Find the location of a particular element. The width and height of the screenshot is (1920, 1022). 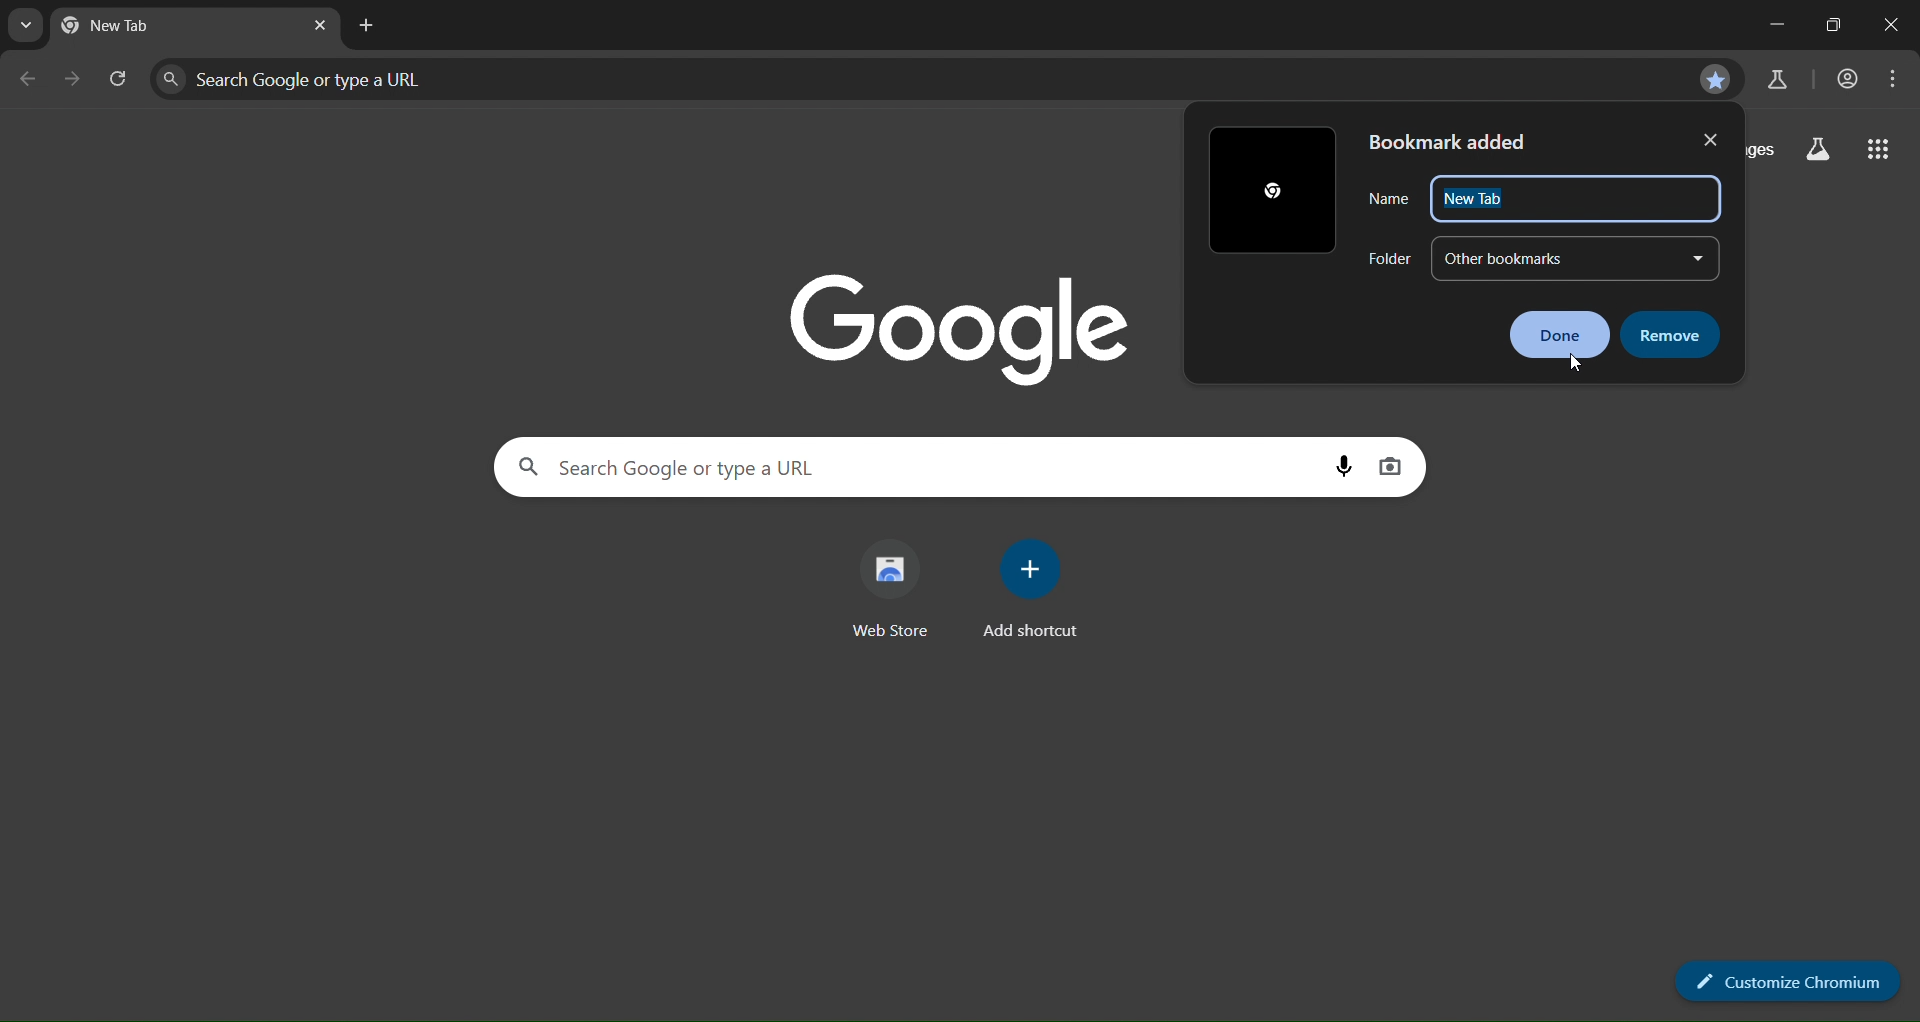

current tab is located at coordinates (175, 25).